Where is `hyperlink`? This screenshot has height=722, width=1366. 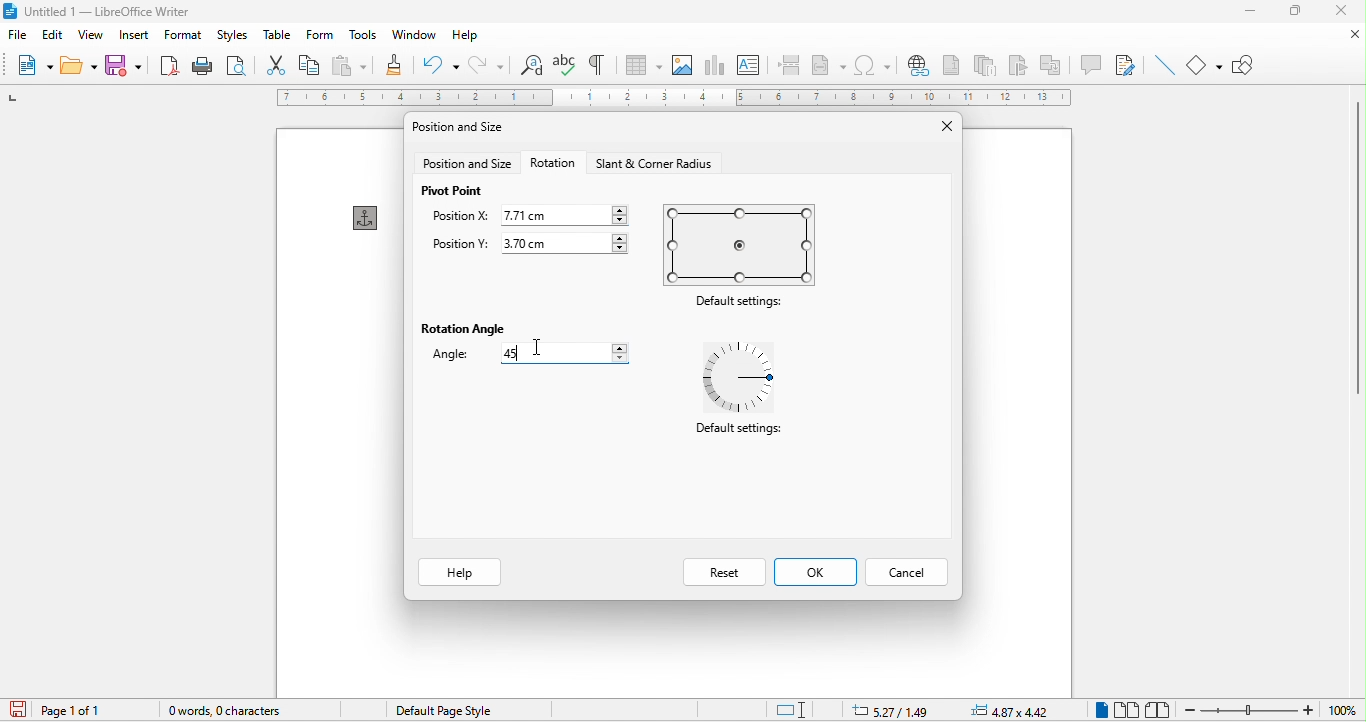
hyperlink is located at coordinates (916, 65).